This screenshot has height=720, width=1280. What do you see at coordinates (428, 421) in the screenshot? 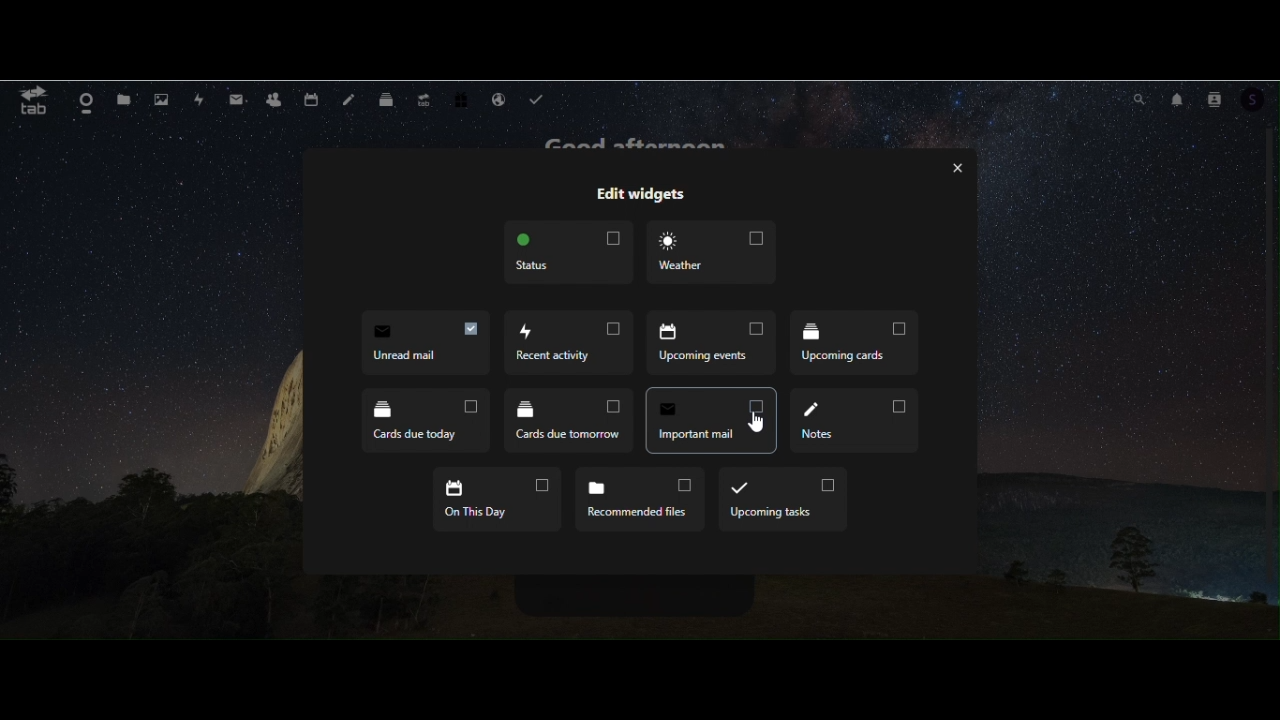
I see `Cards due tomorrow` at bounding box center [428, 421].